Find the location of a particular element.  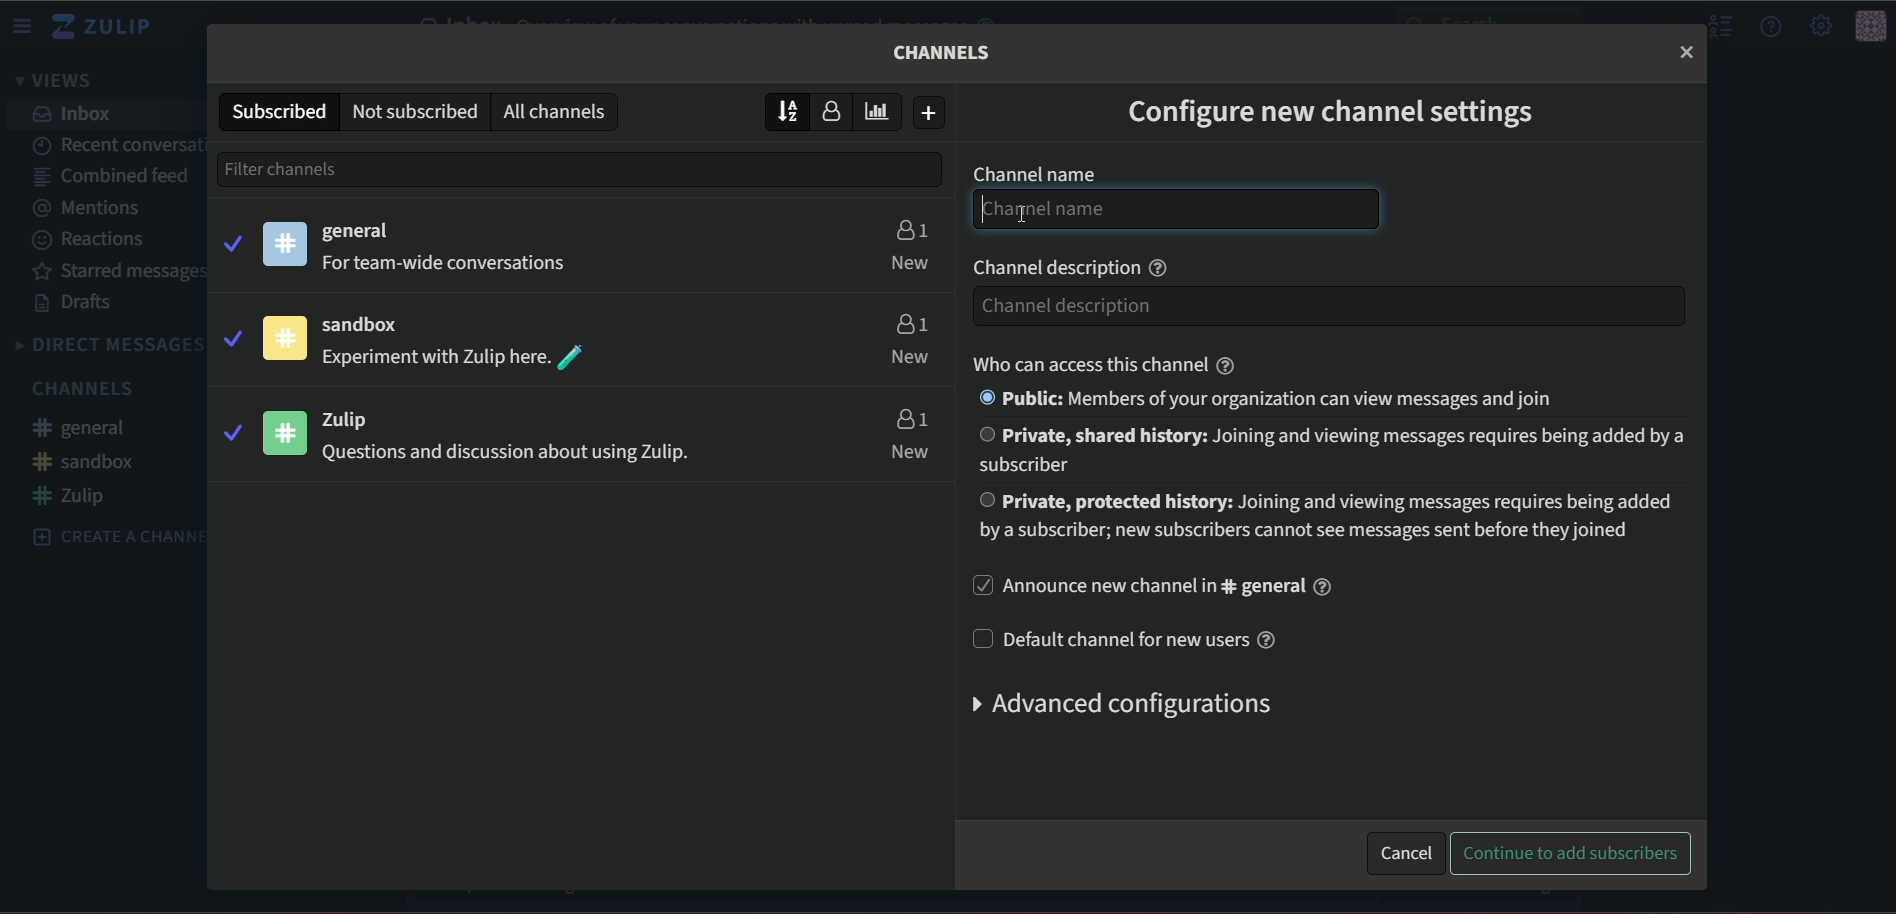

zulip logo is located at coordinates (108, 25).